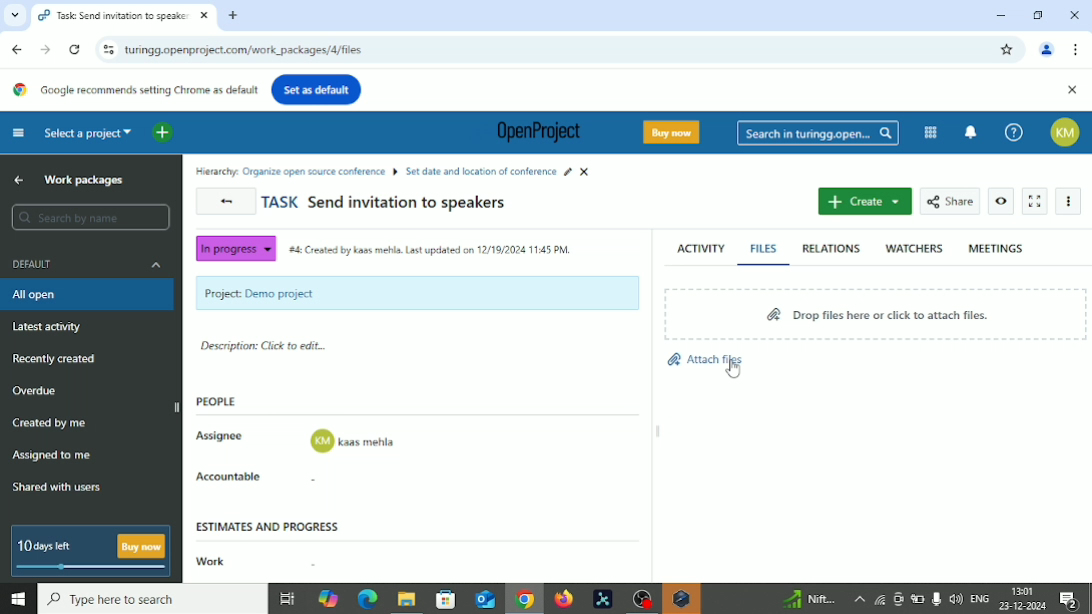  I want to click on Assignee, so click(223, 434).